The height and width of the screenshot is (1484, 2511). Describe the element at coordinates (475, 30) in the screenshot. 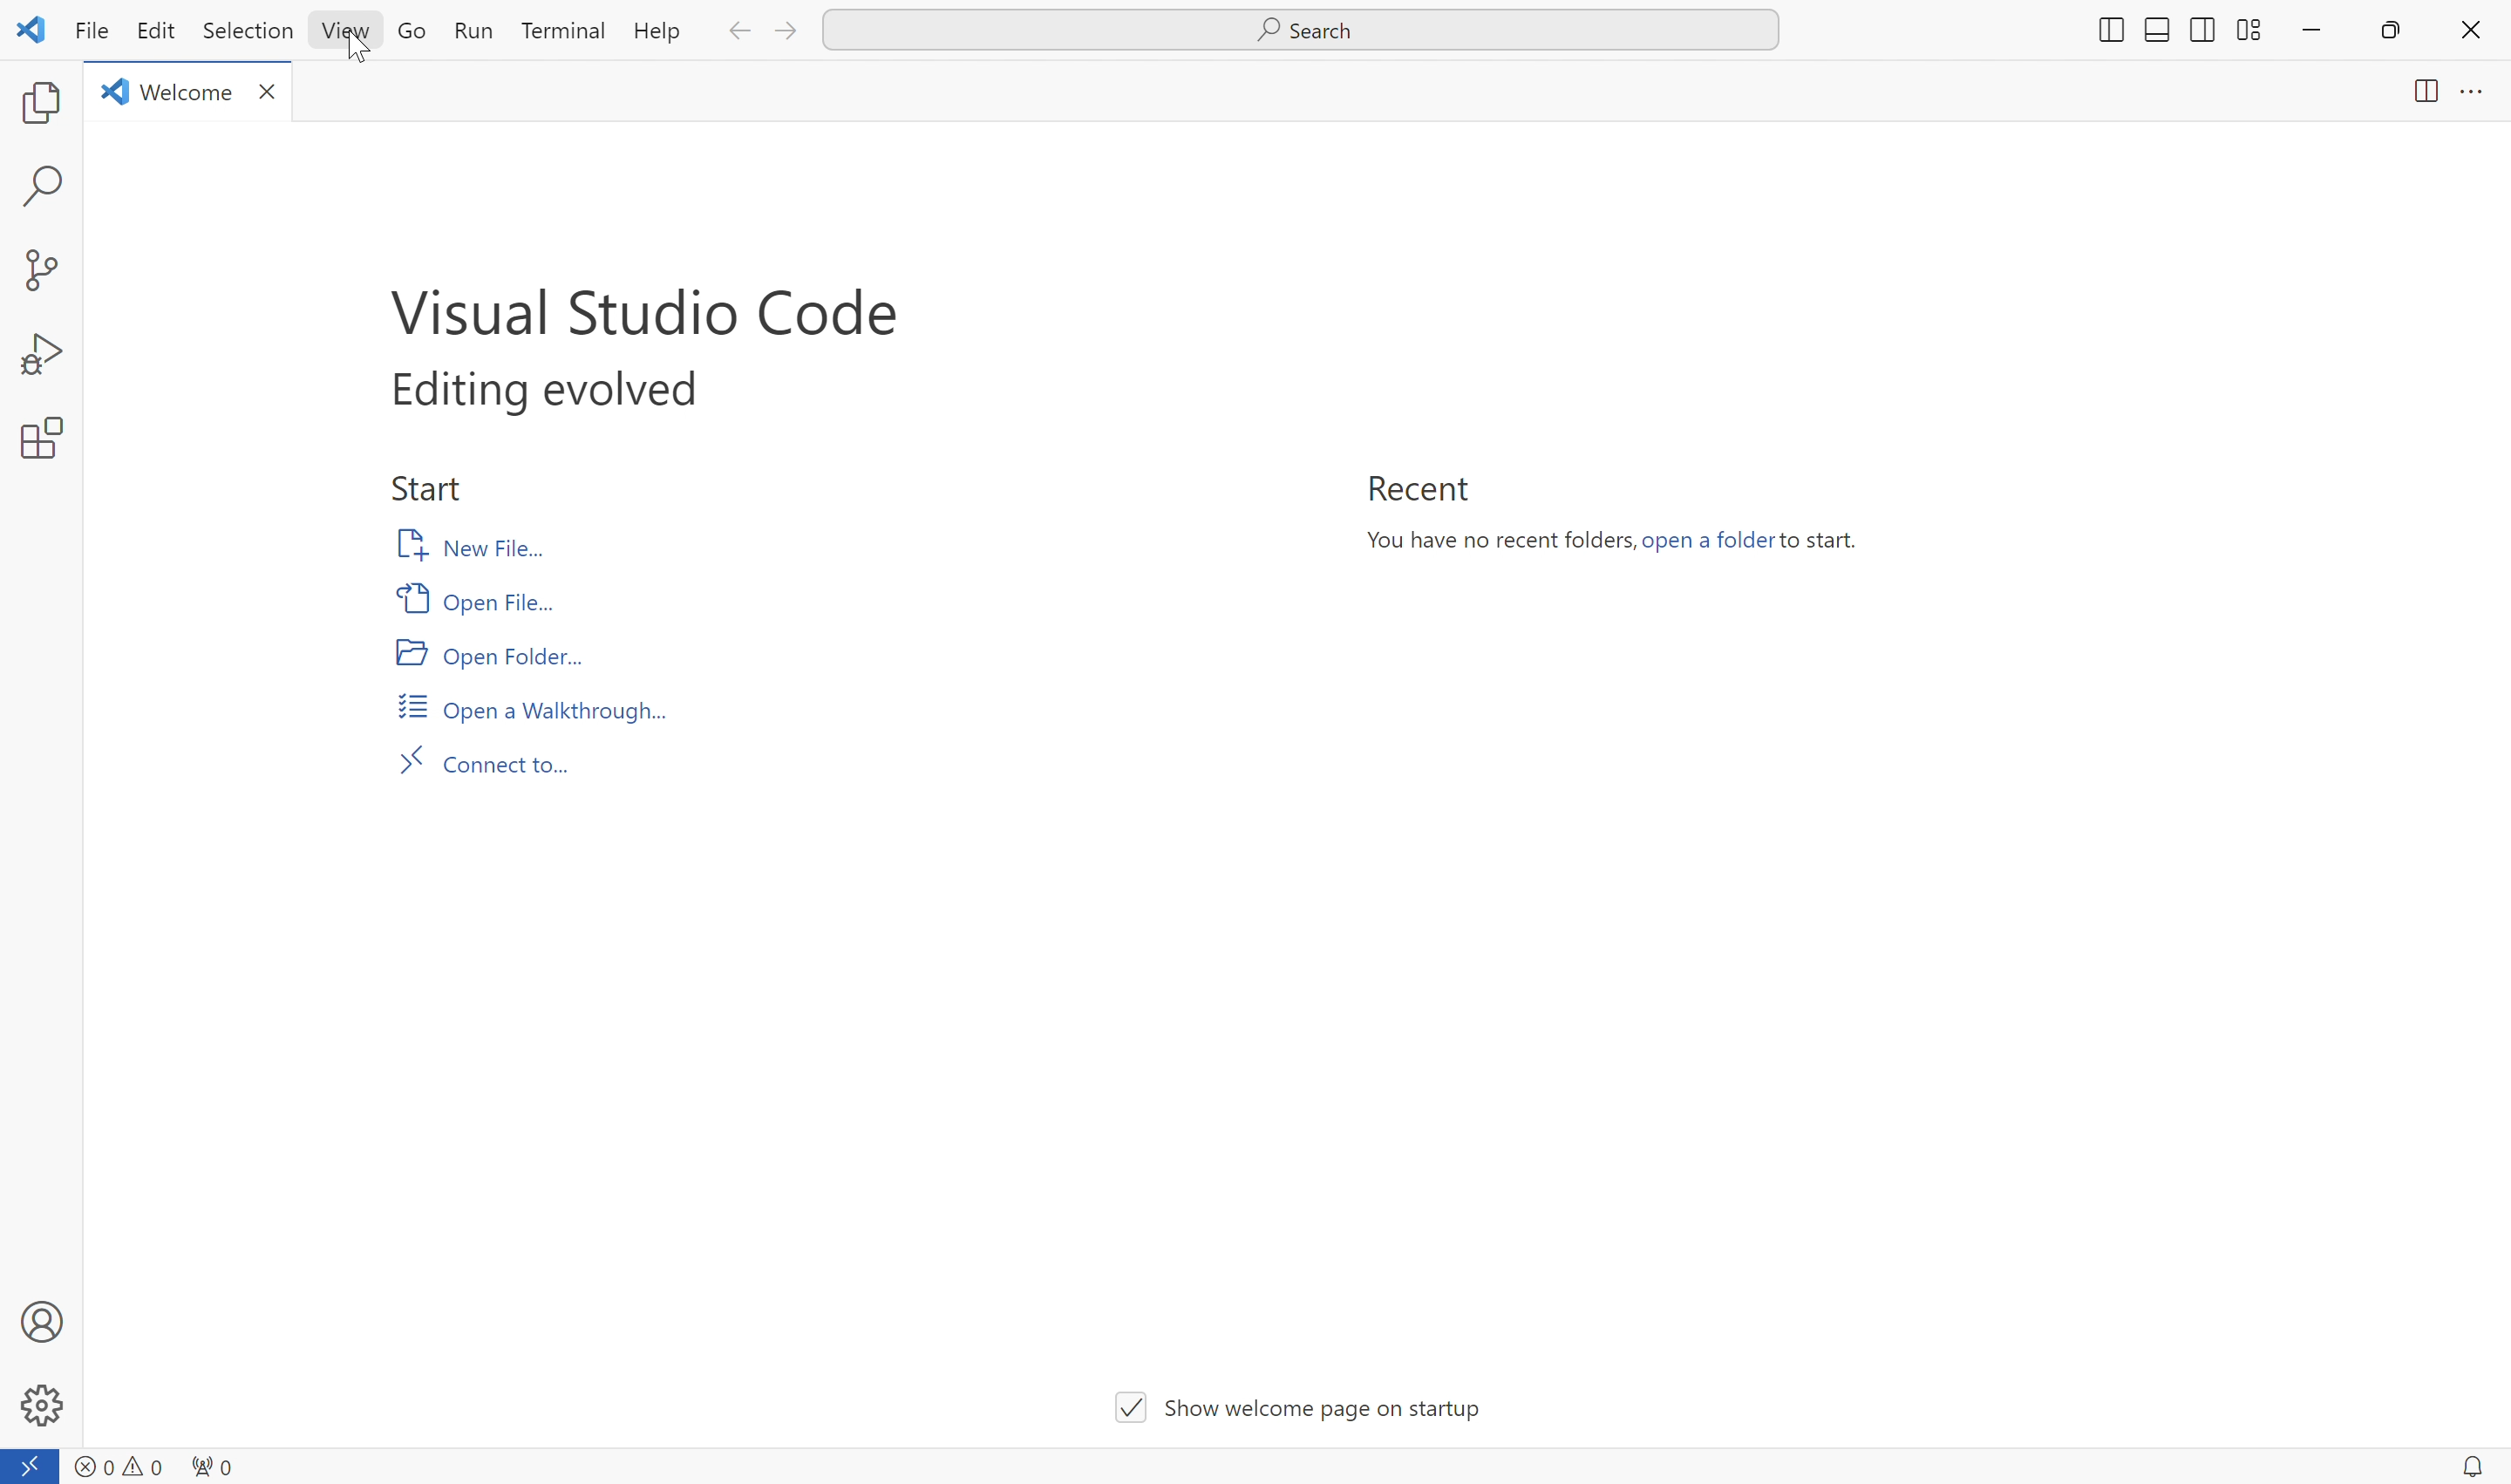

I see `Run` at that location.